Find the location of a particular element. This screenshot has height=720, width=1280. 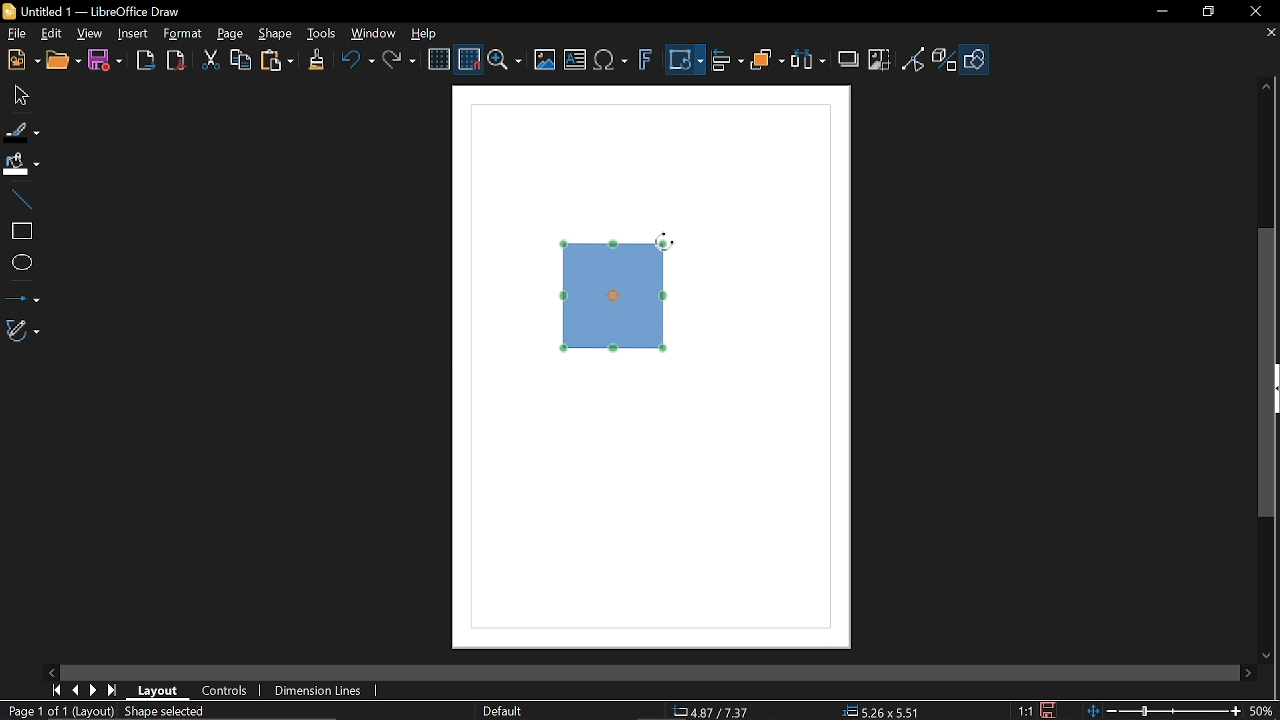

Diagram rotated is located at coordinates (608, 302).